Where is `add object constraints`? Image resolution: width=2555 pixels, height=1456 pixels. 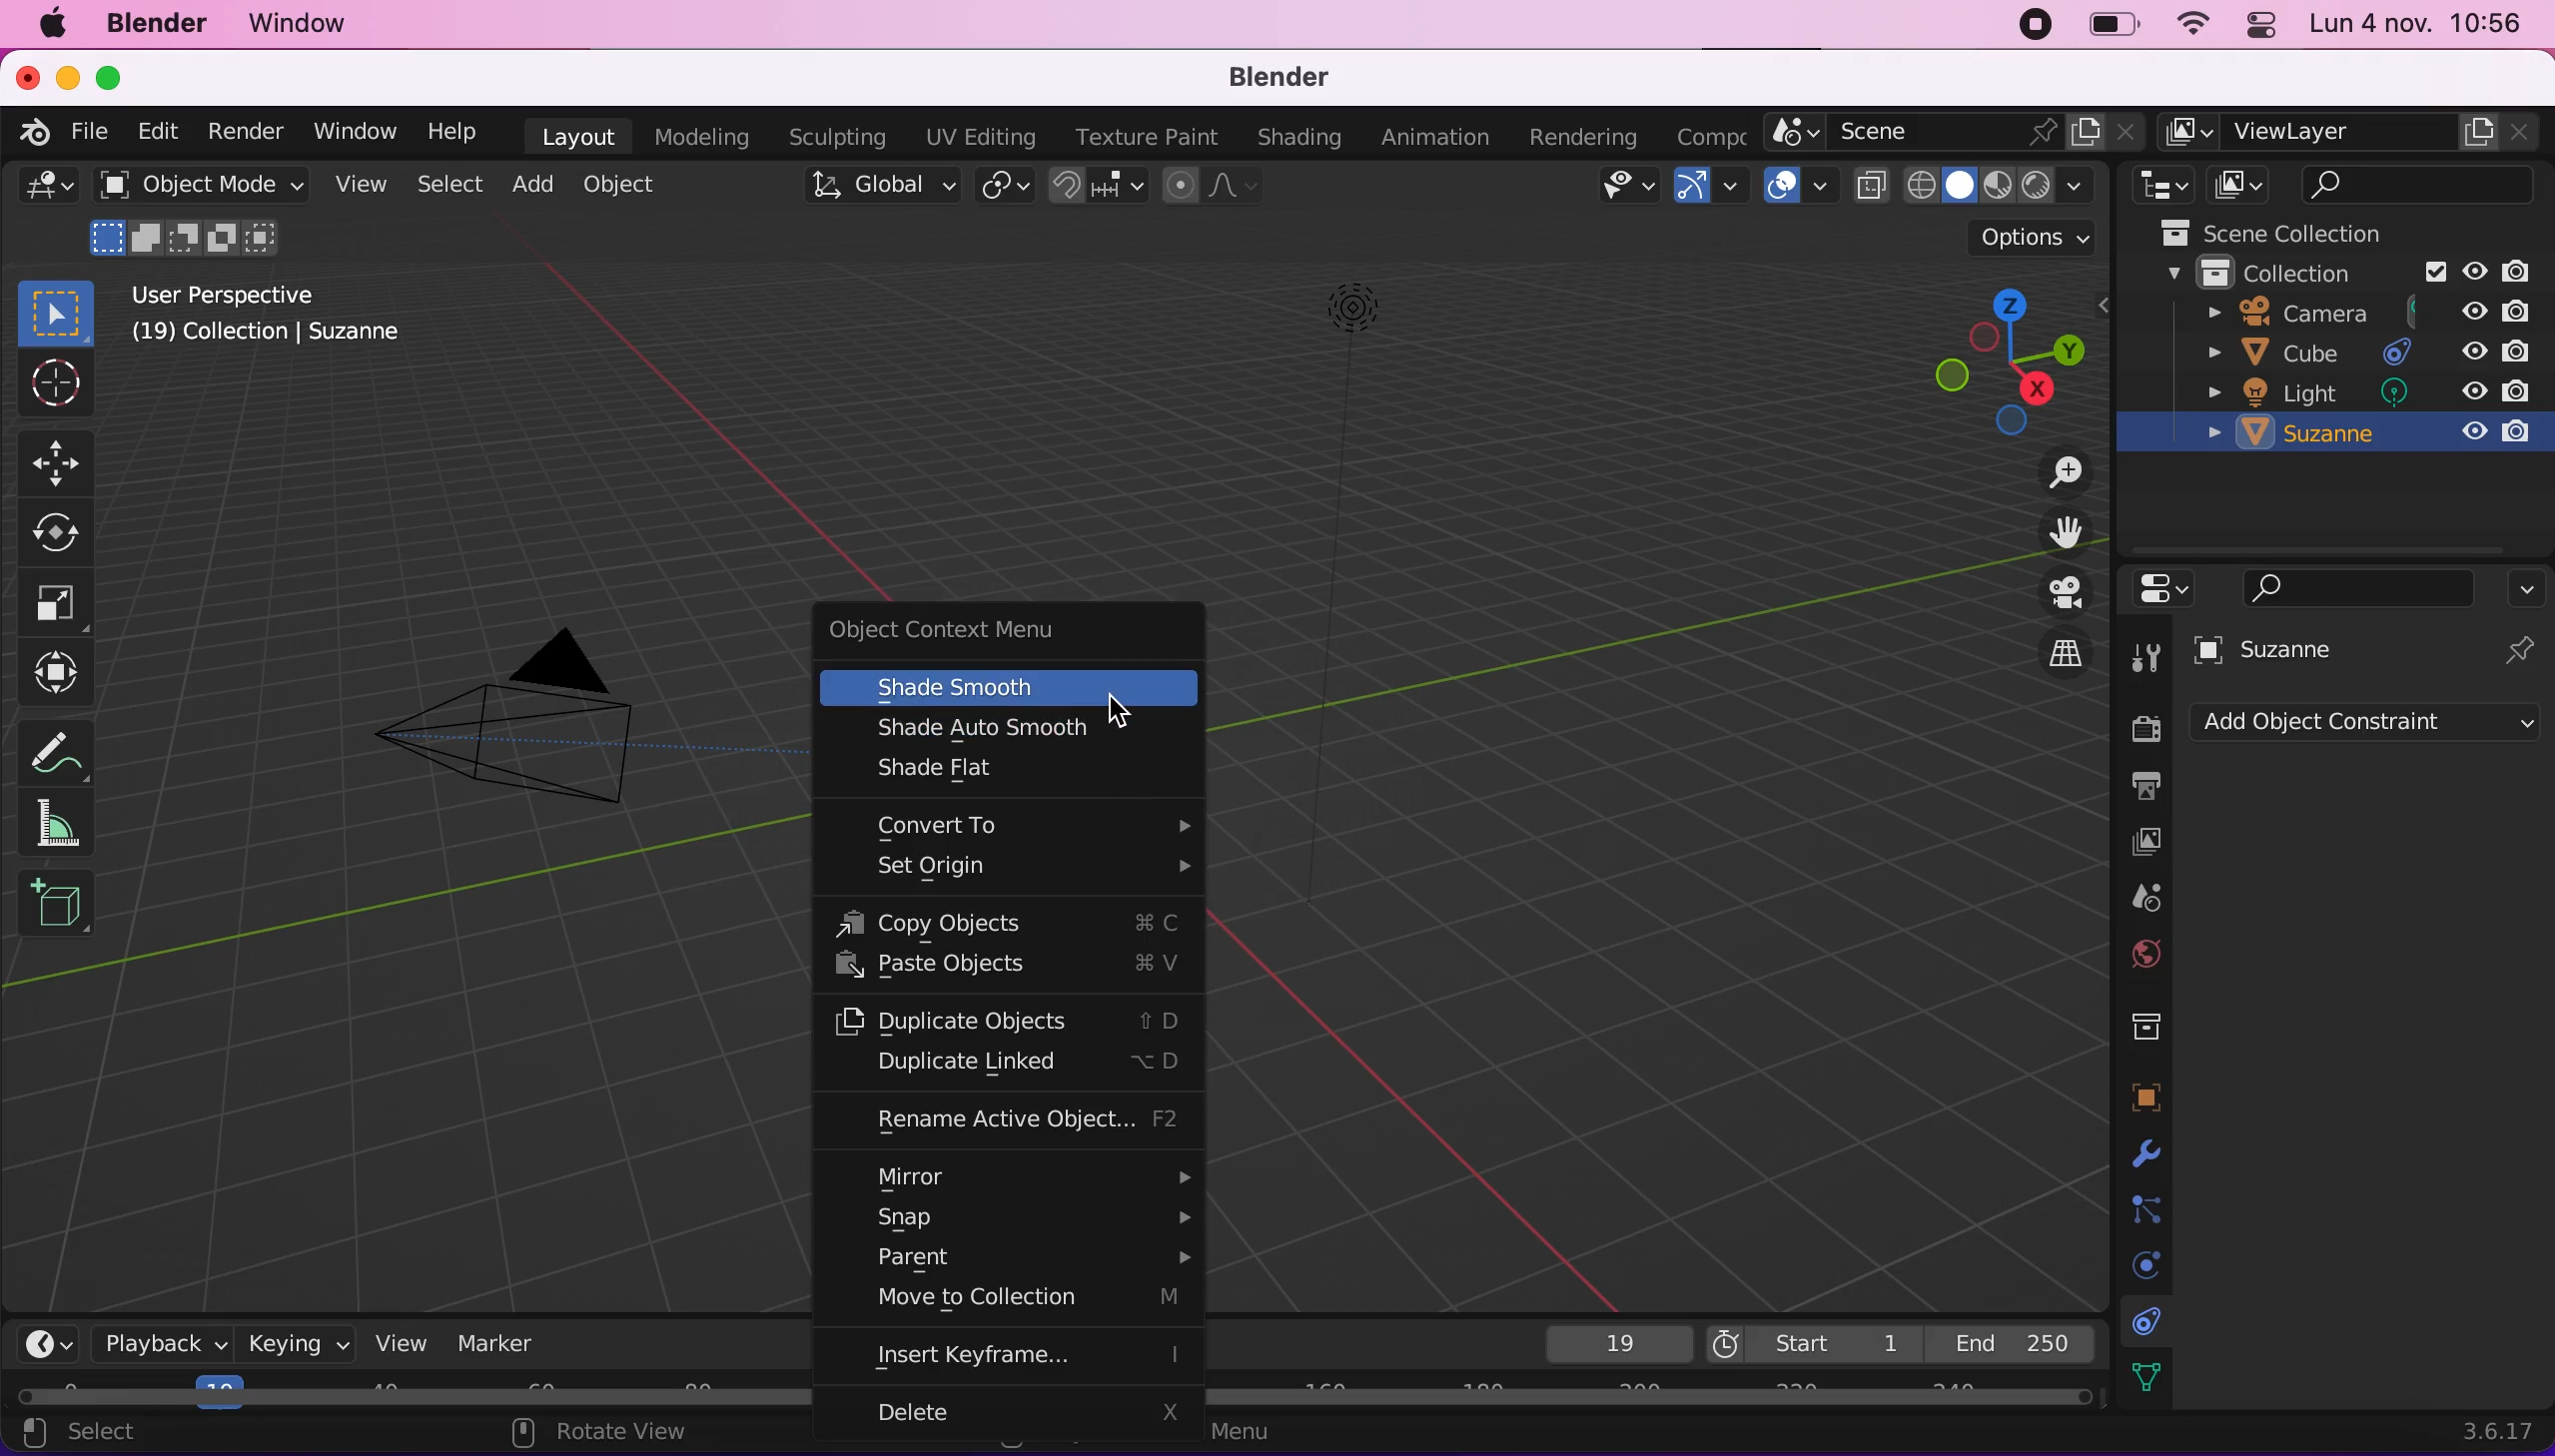 add object constraints is located at coordinates (2365, 727).